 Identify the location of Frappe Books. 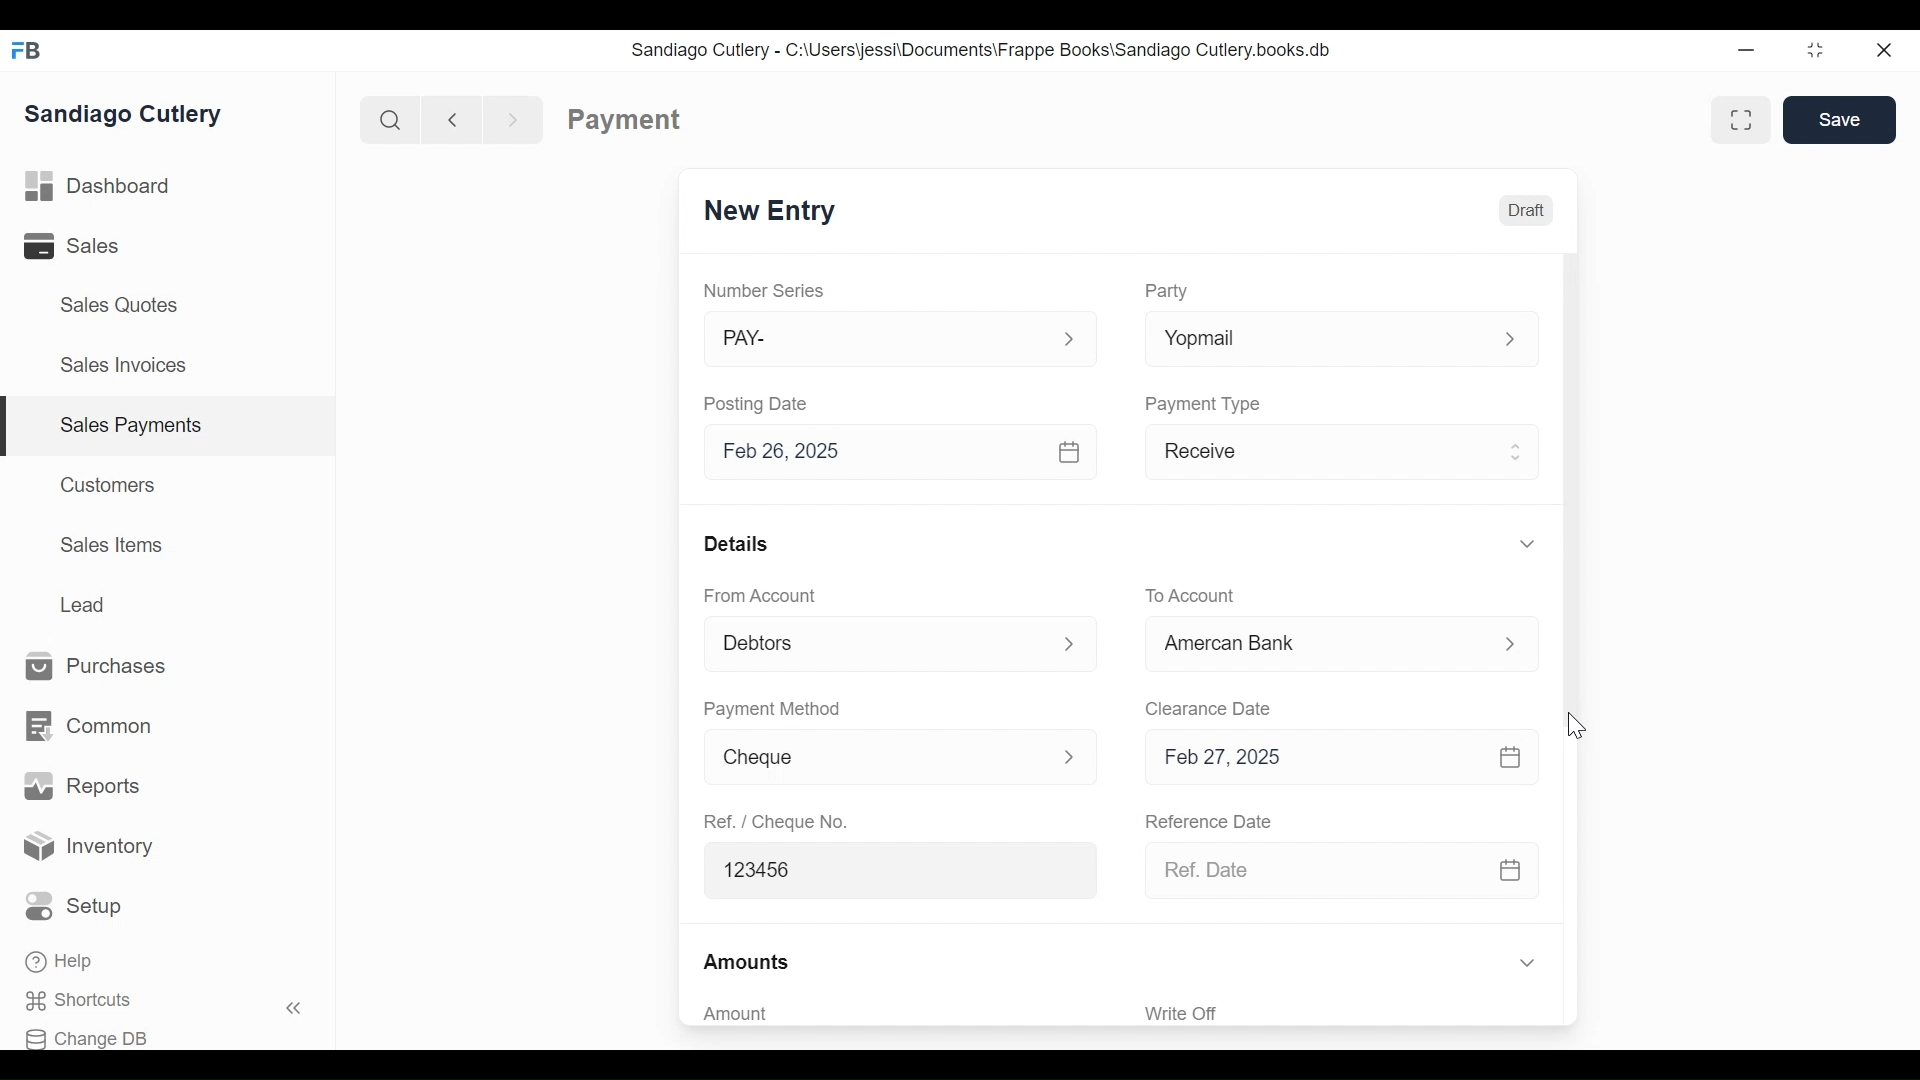
(28, 50).